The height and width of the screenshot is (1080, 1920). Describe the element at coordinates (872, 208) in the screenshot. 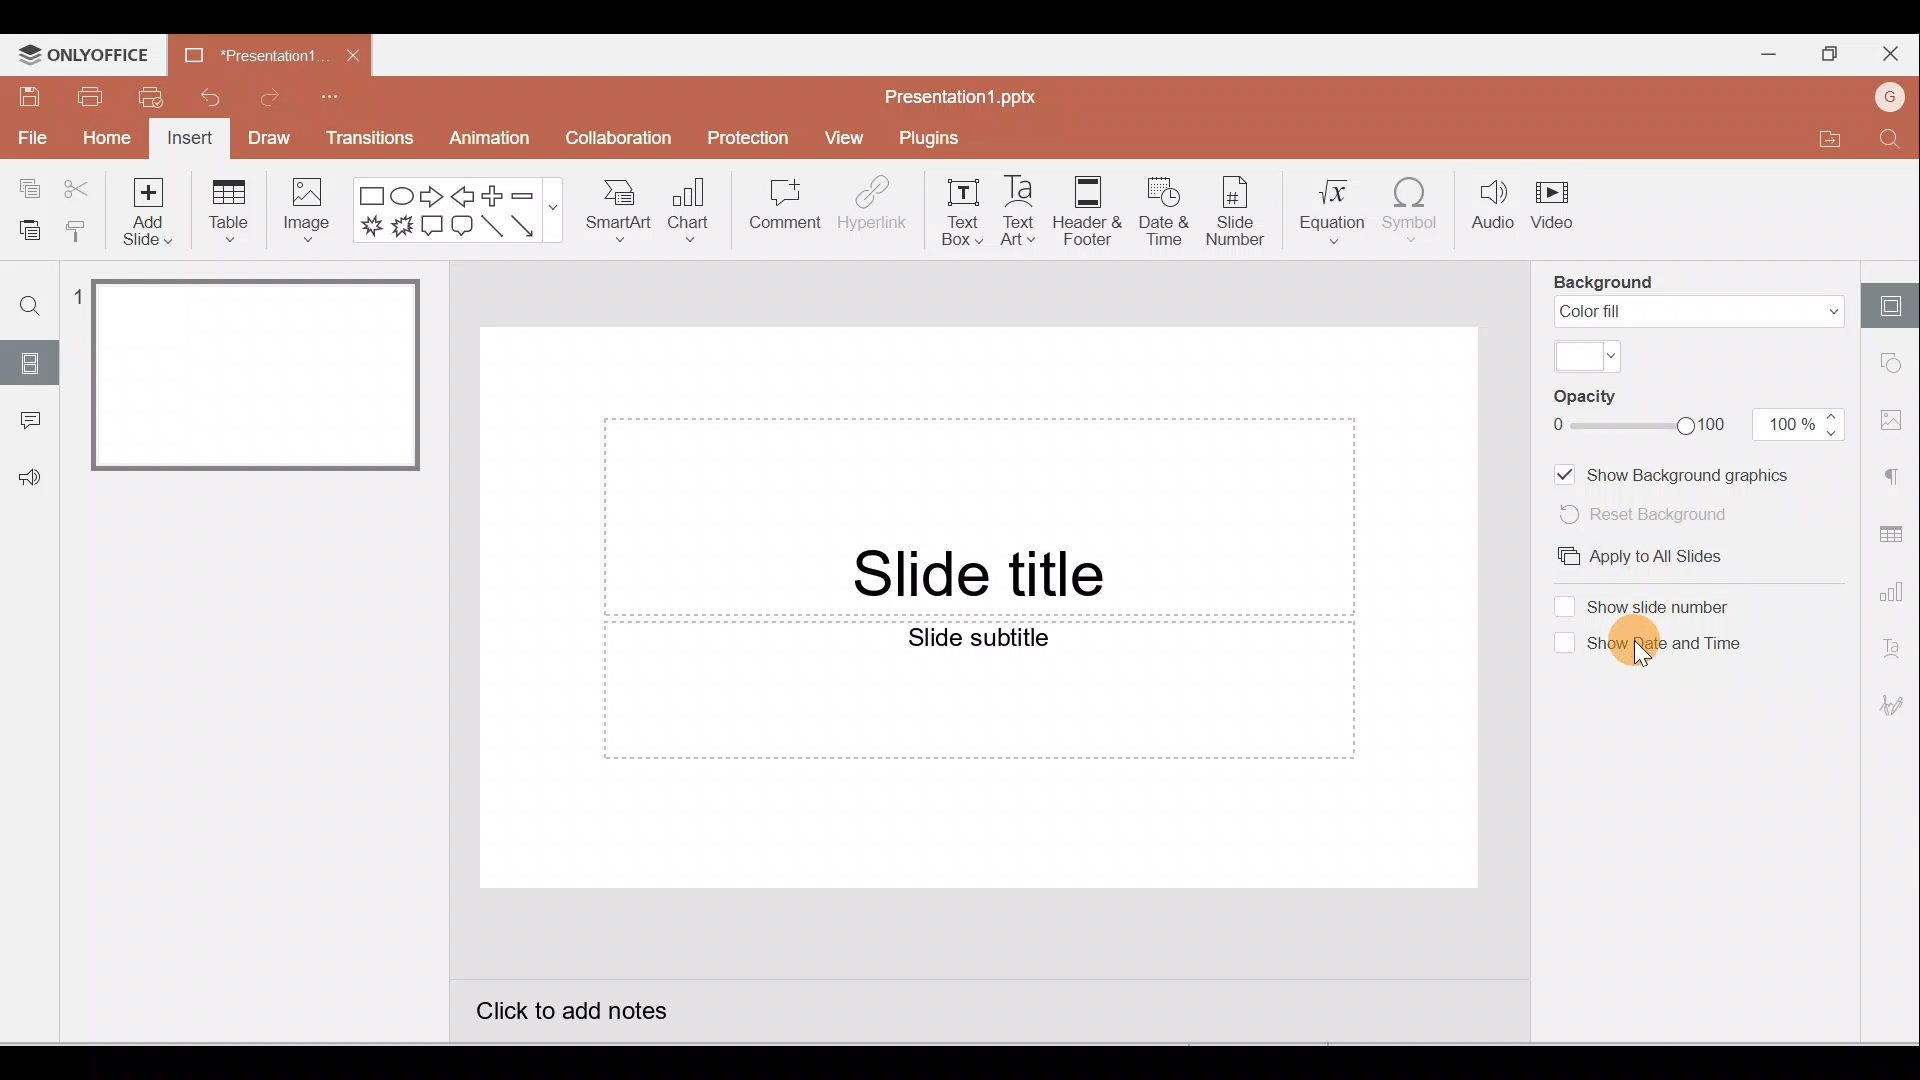

I see `Hyperlink` at that location.